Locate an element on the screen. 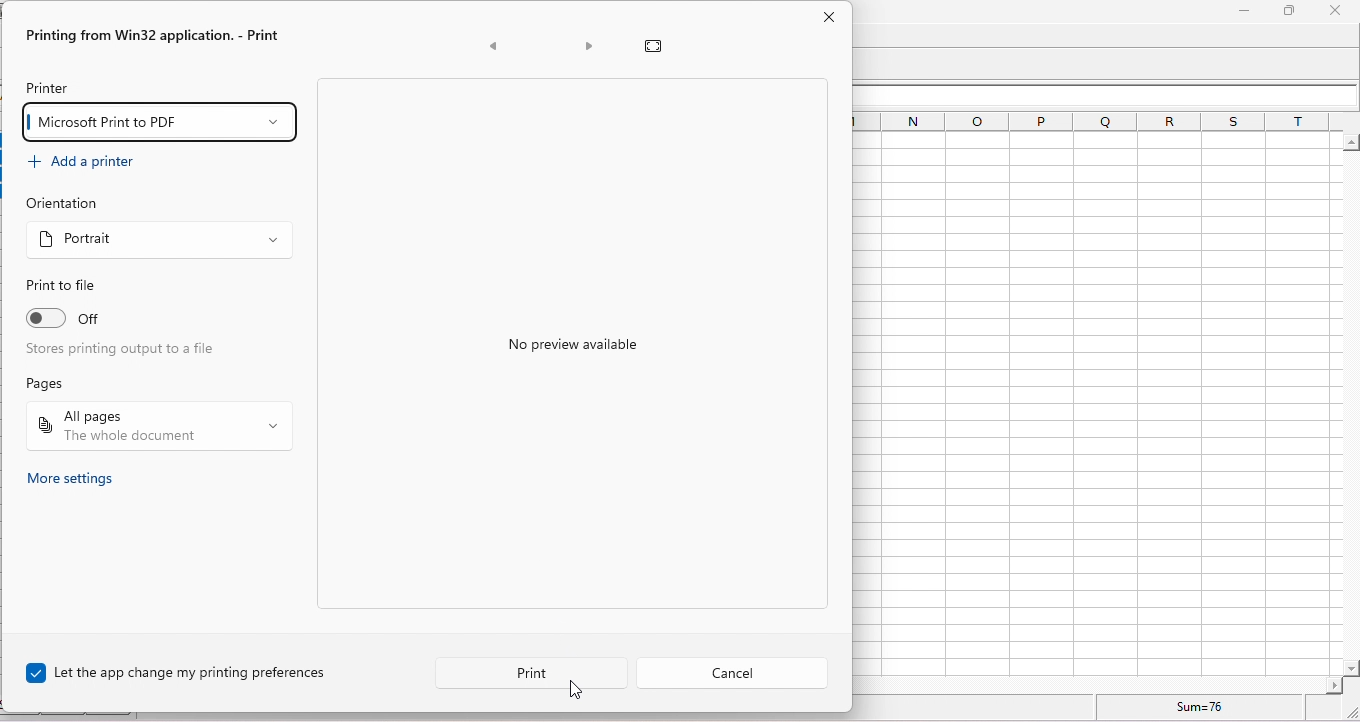 This screenshot has height=722, width=1360. more settings is located at coordinates (81, 479).